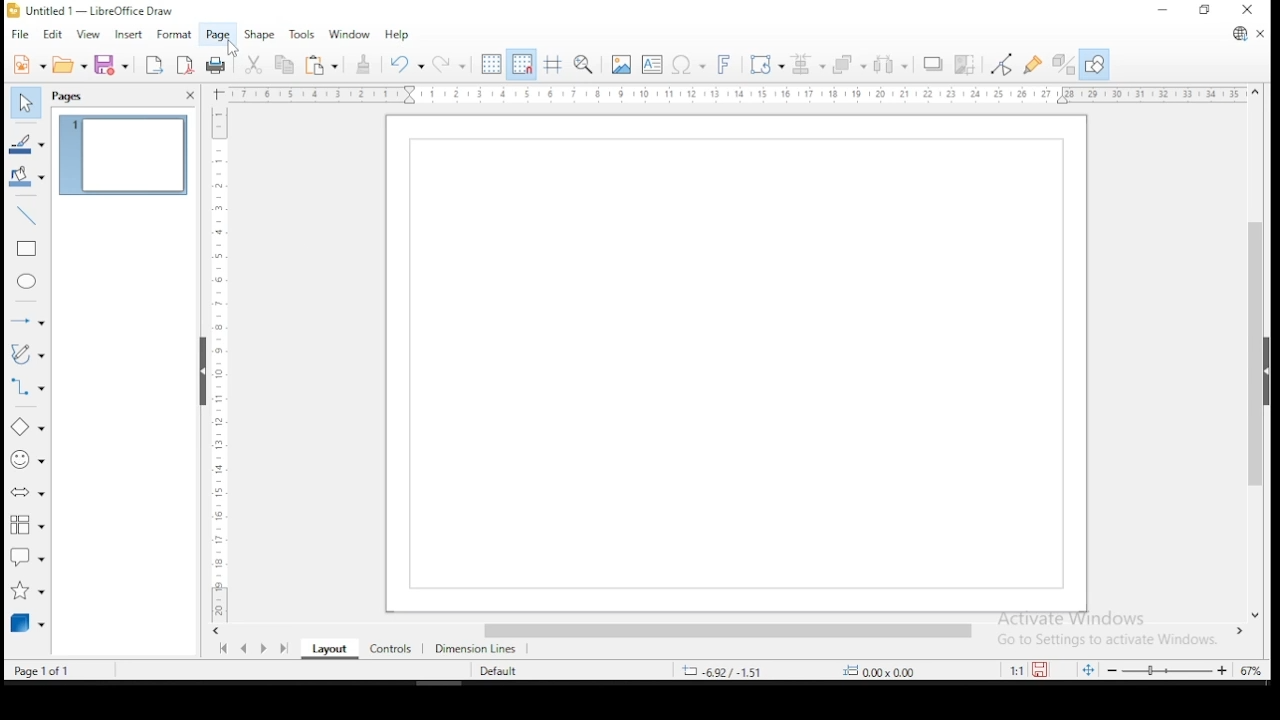 The image size is (1280, 720). Describe the element at coordinates (396, 36) in the screenshot. I see `help` at that location.